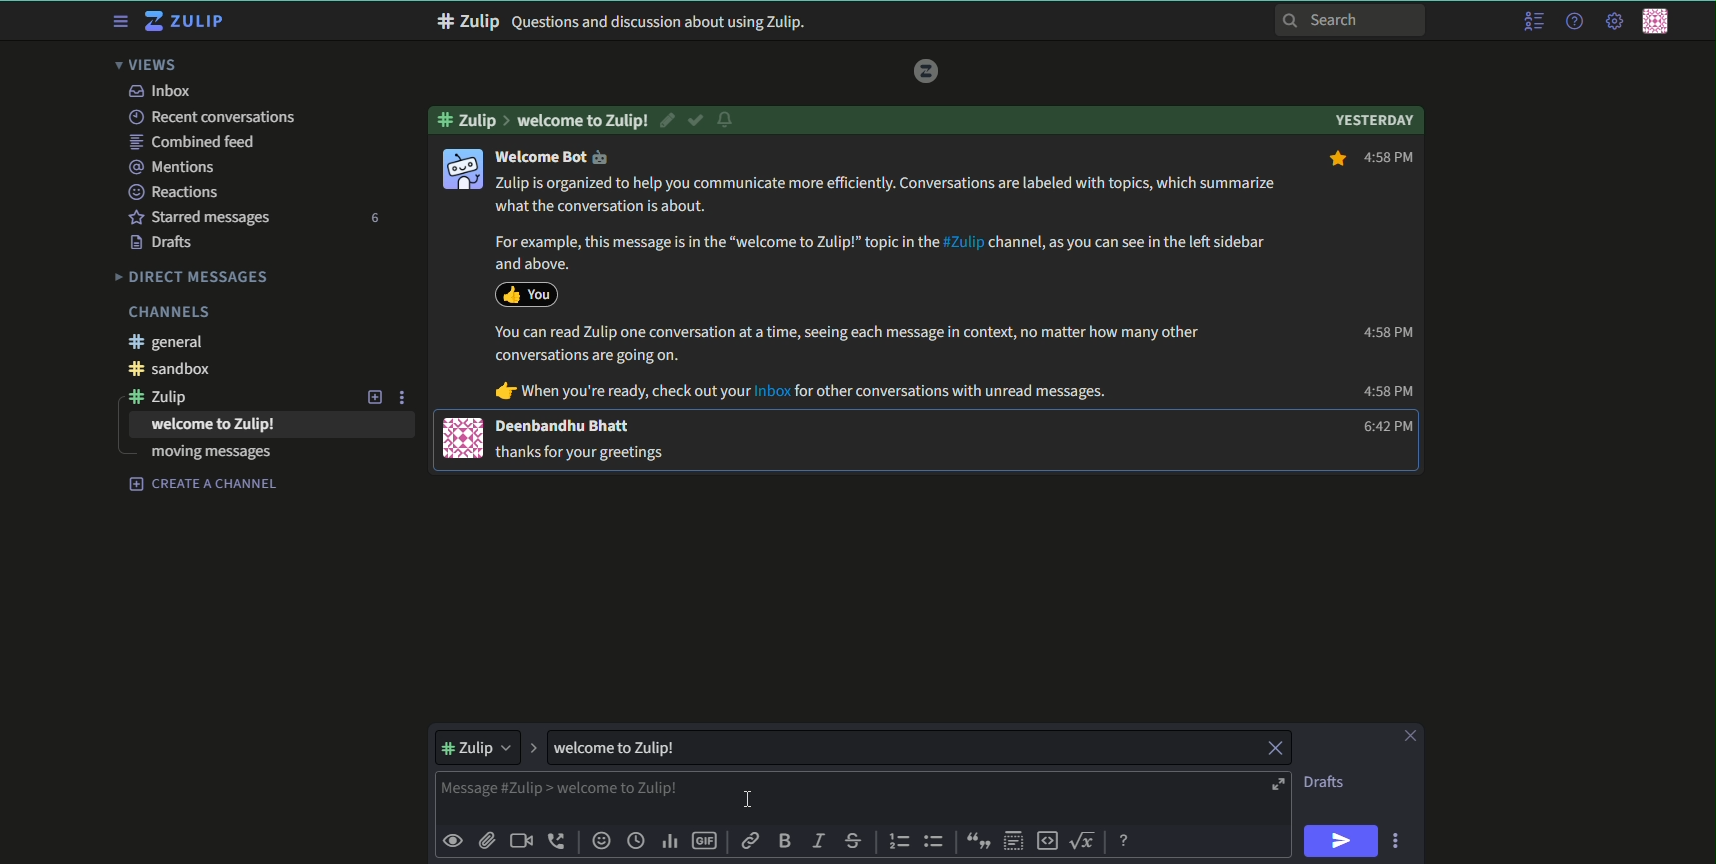 This screenshot has width=1716, height=864. What do you see at coordinates (168, 312) in the screenshot?
I see `Channels` at bounding box center [168, 312].